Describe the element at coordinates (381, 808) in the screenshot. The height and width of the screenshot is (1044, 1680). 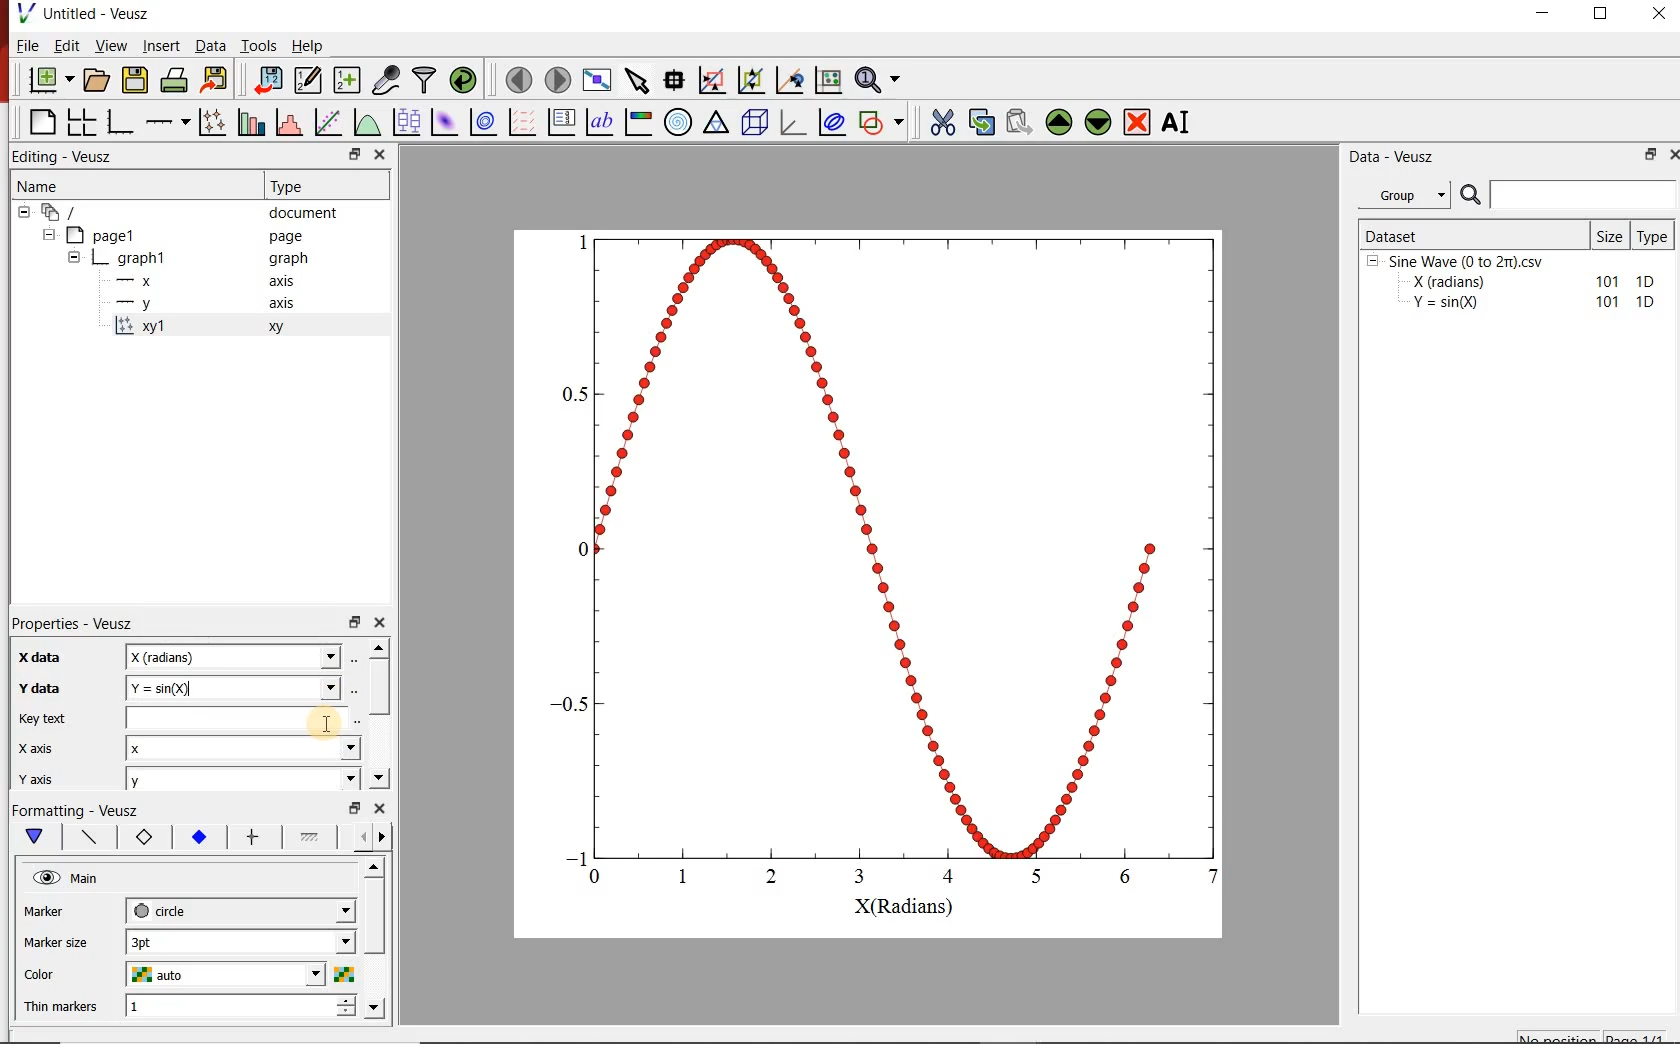
I see `Close` at that location.